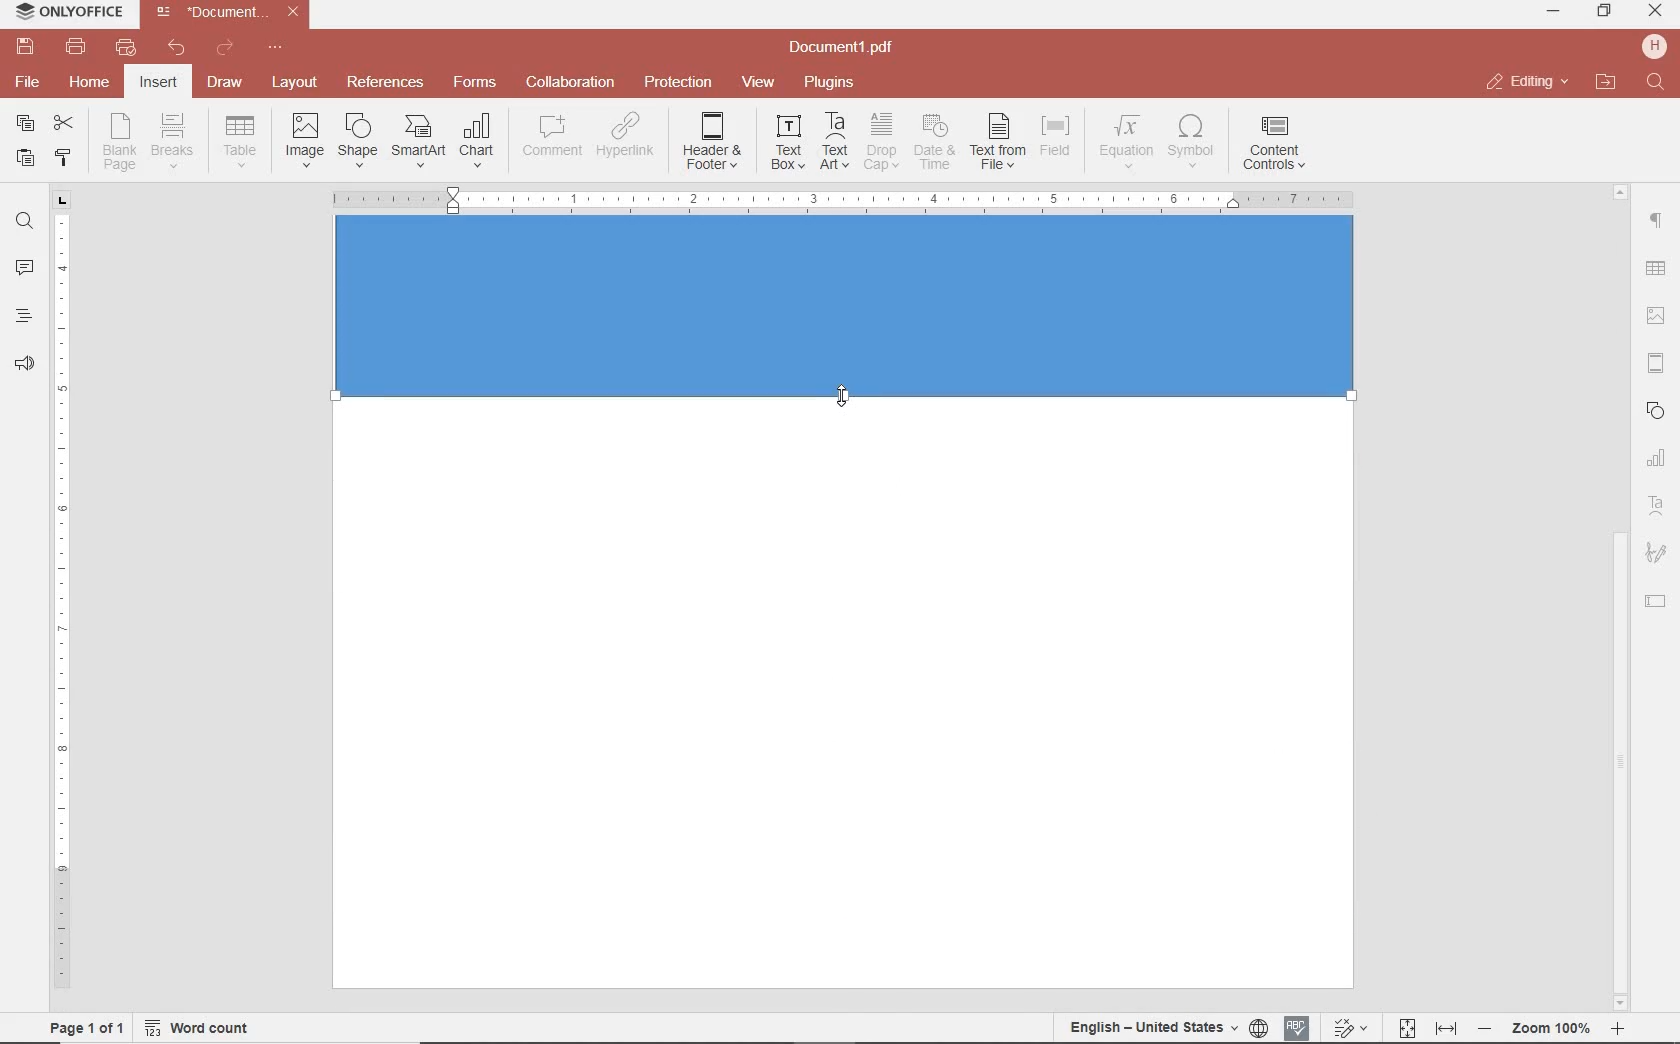 The image size is (1680, 1044). I want to click on INSERT CONTENT CONTROLS, so click(1274, 144).